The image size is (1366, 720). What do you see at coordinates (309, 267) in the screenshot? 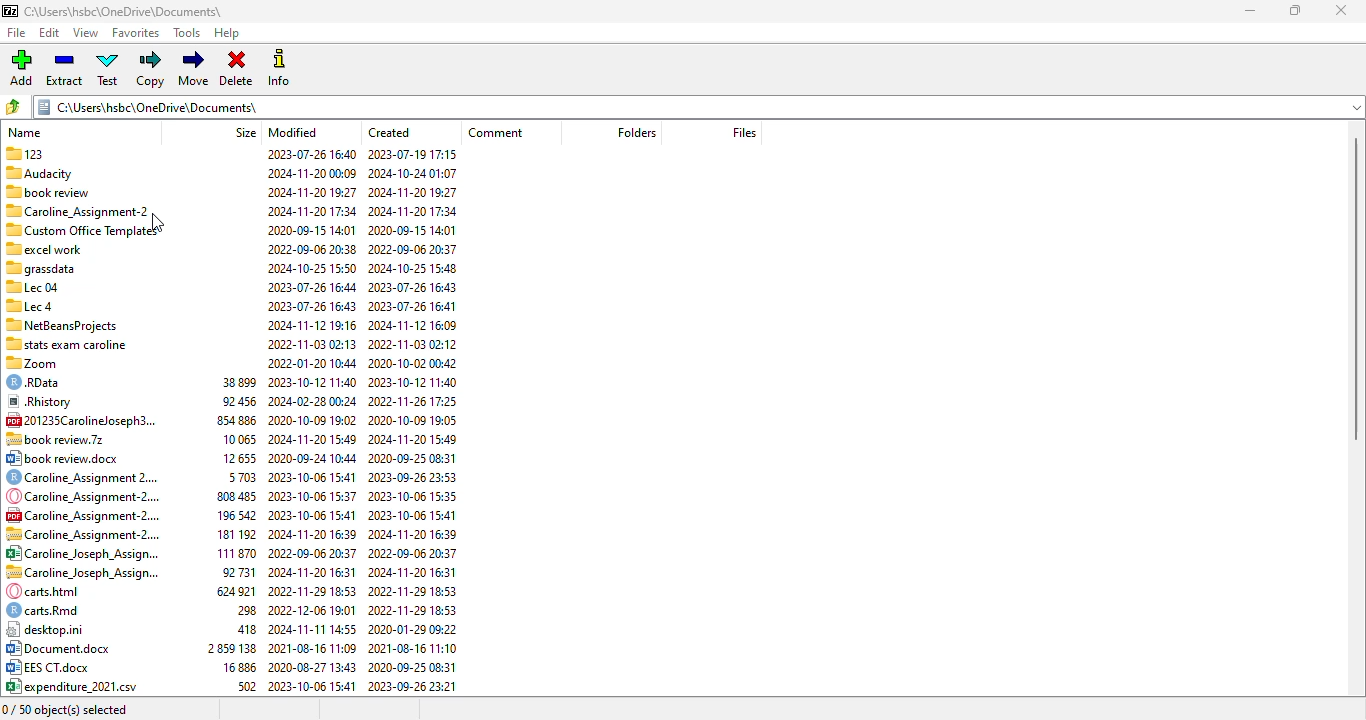
I see `2024-10-25 15:50` at bounding box center [309, 267].